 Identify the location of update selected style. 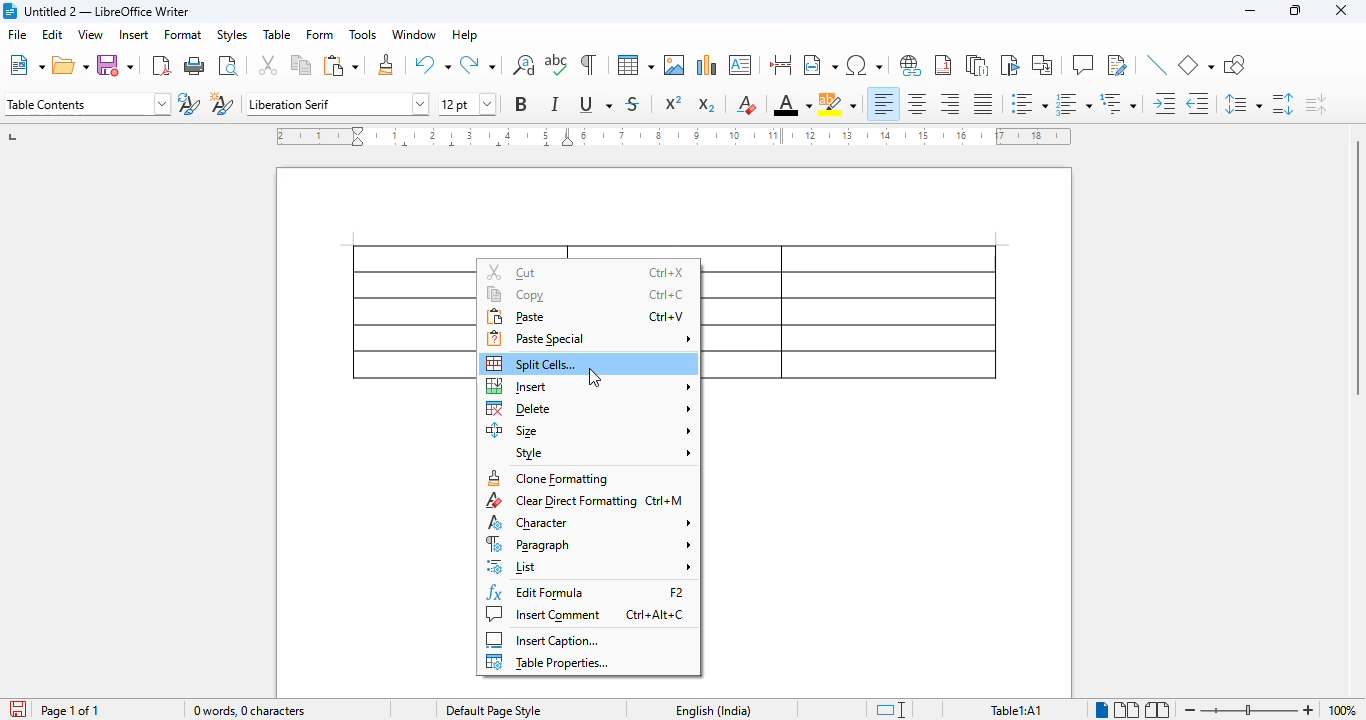
(189, 103).